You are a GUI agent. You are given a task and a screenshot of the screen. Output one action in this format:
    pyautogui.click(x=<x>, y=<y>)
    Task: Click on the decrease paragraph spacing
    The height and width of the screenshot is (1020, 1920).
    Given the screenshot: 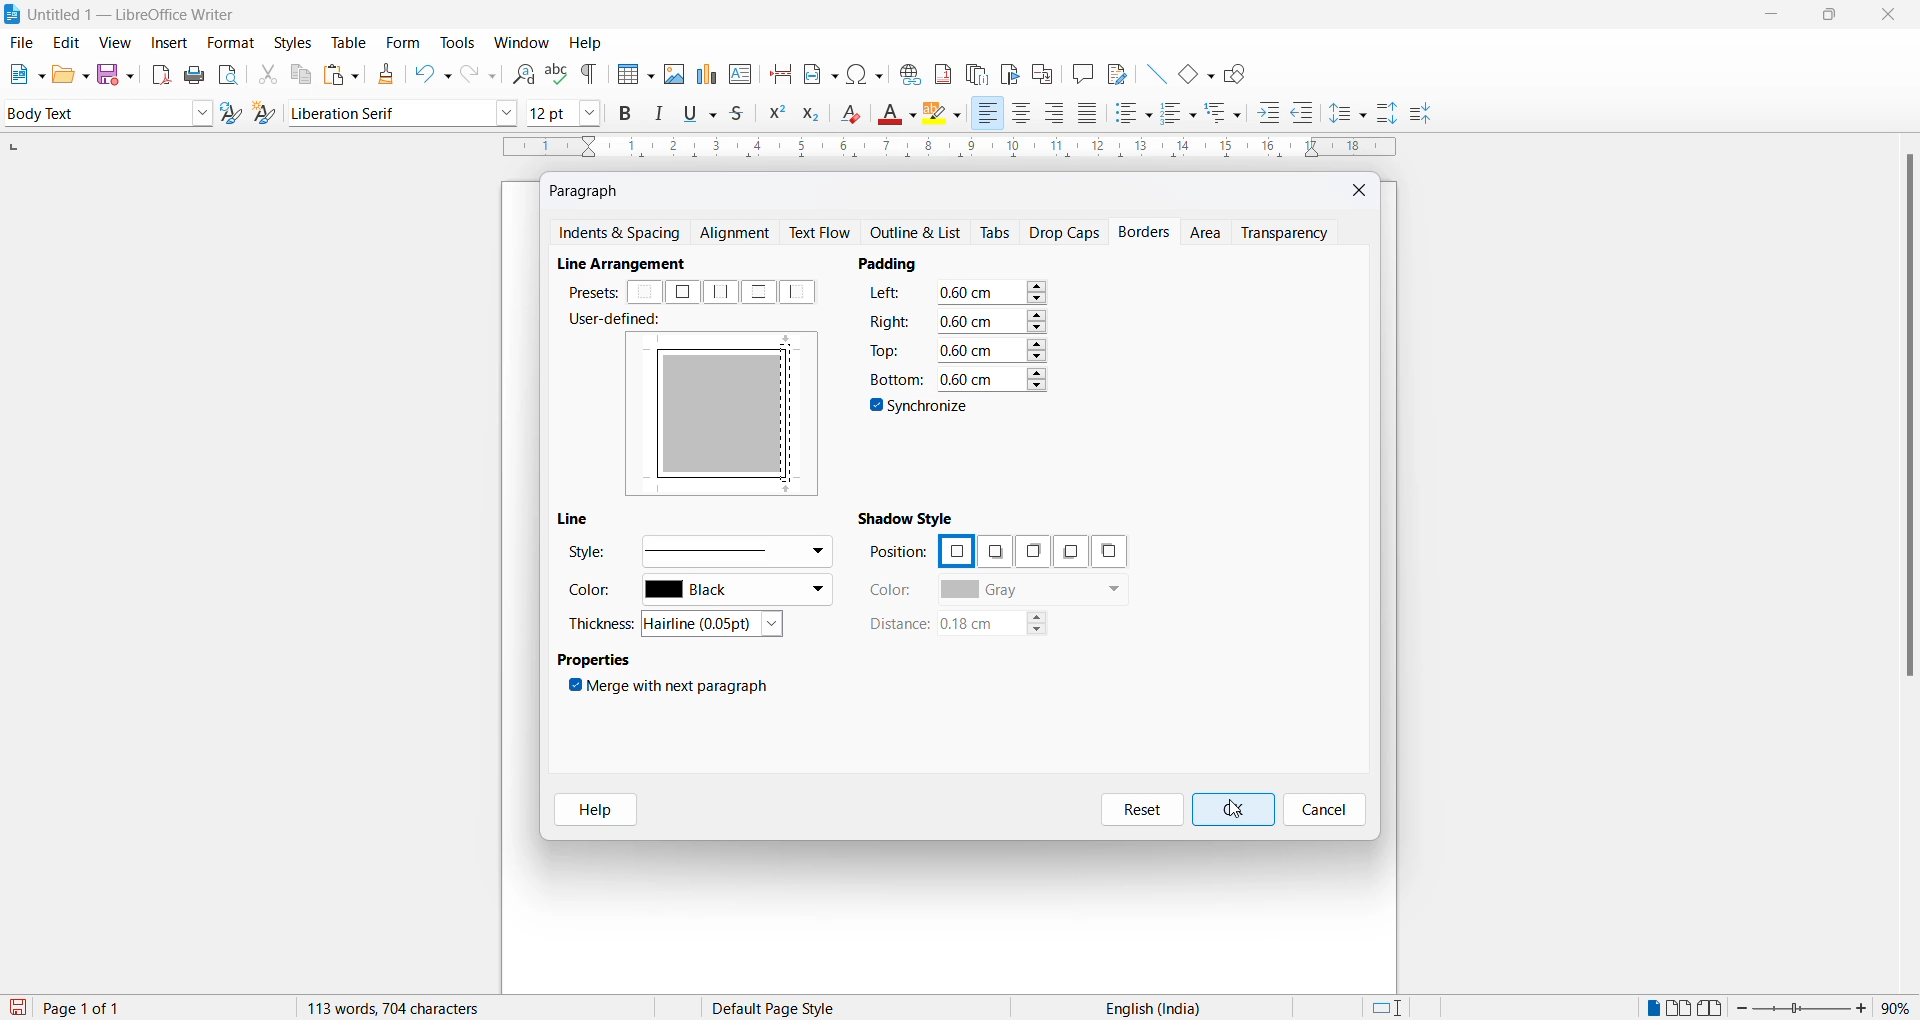 What is the action you would take?
    pyautogui.click(x=1419, y=115)
    